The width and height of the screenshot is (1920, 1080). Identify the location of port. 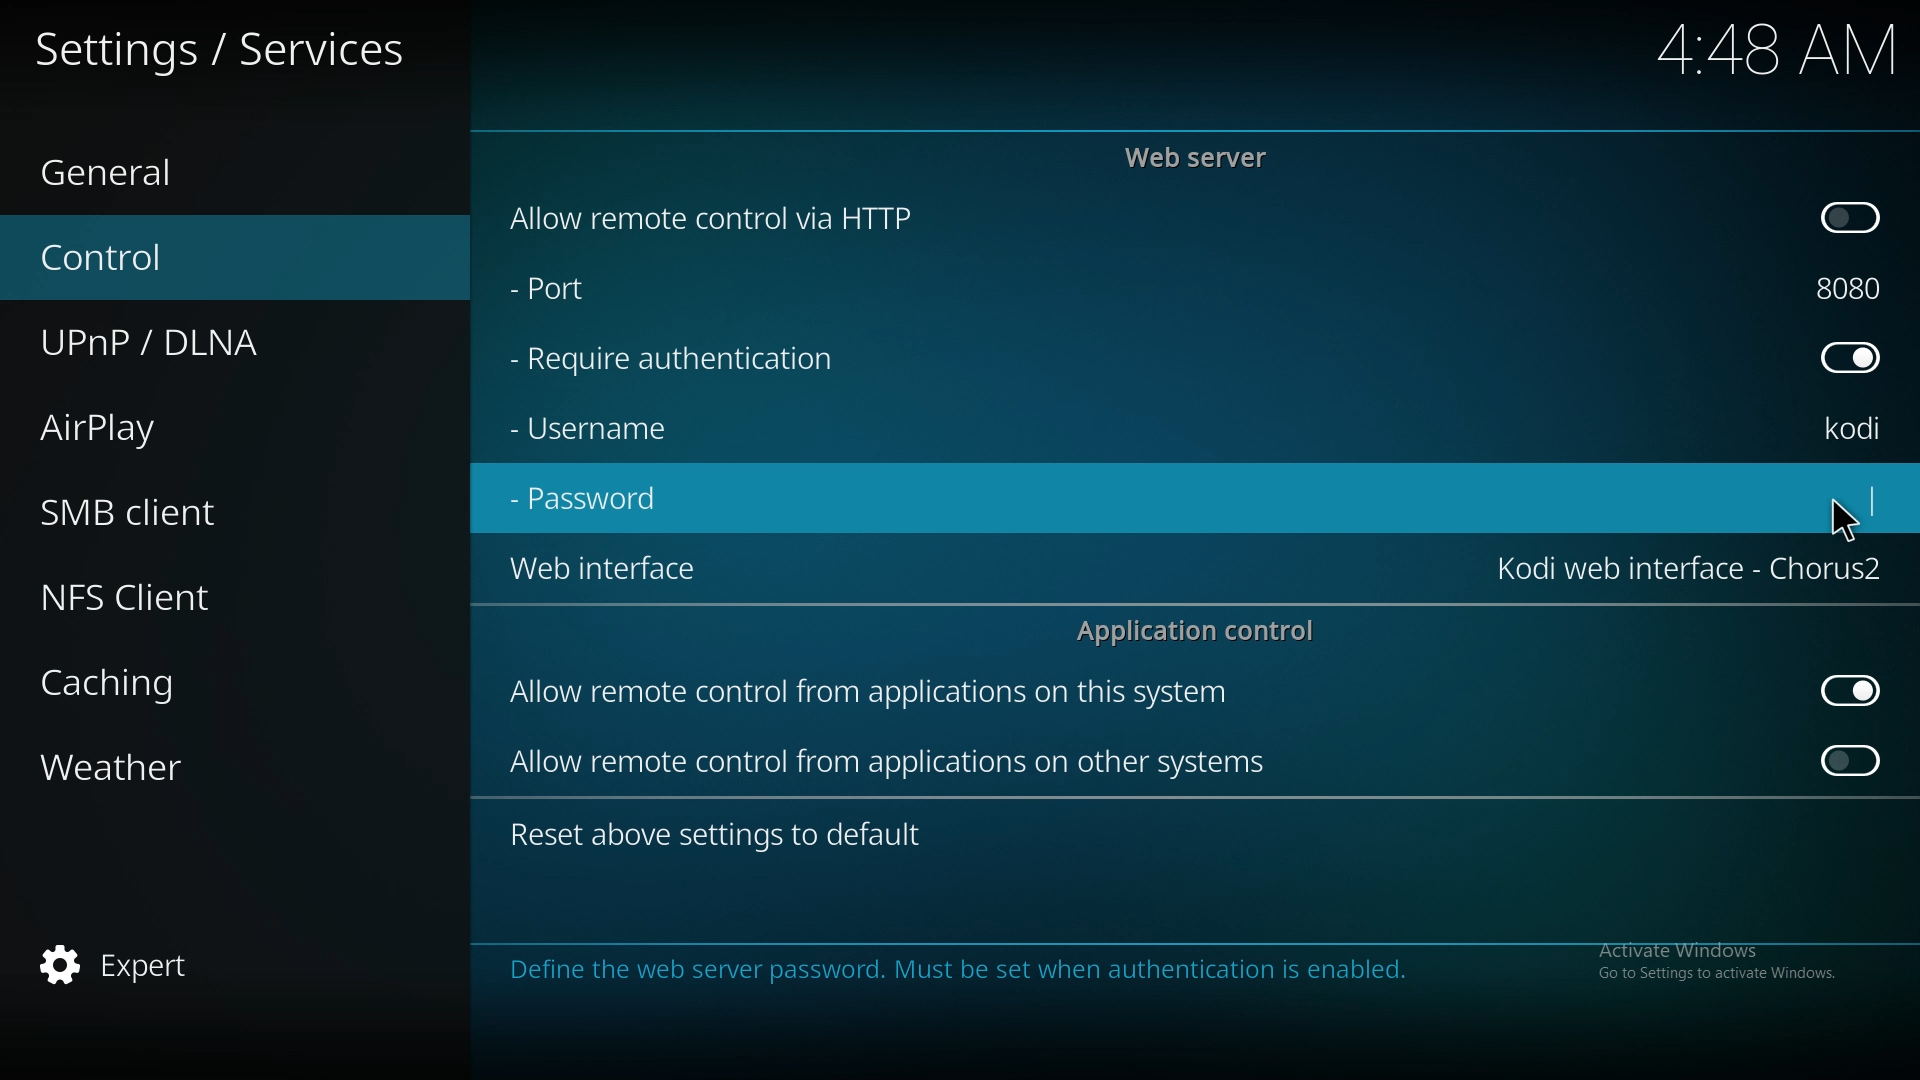
(596, 293).